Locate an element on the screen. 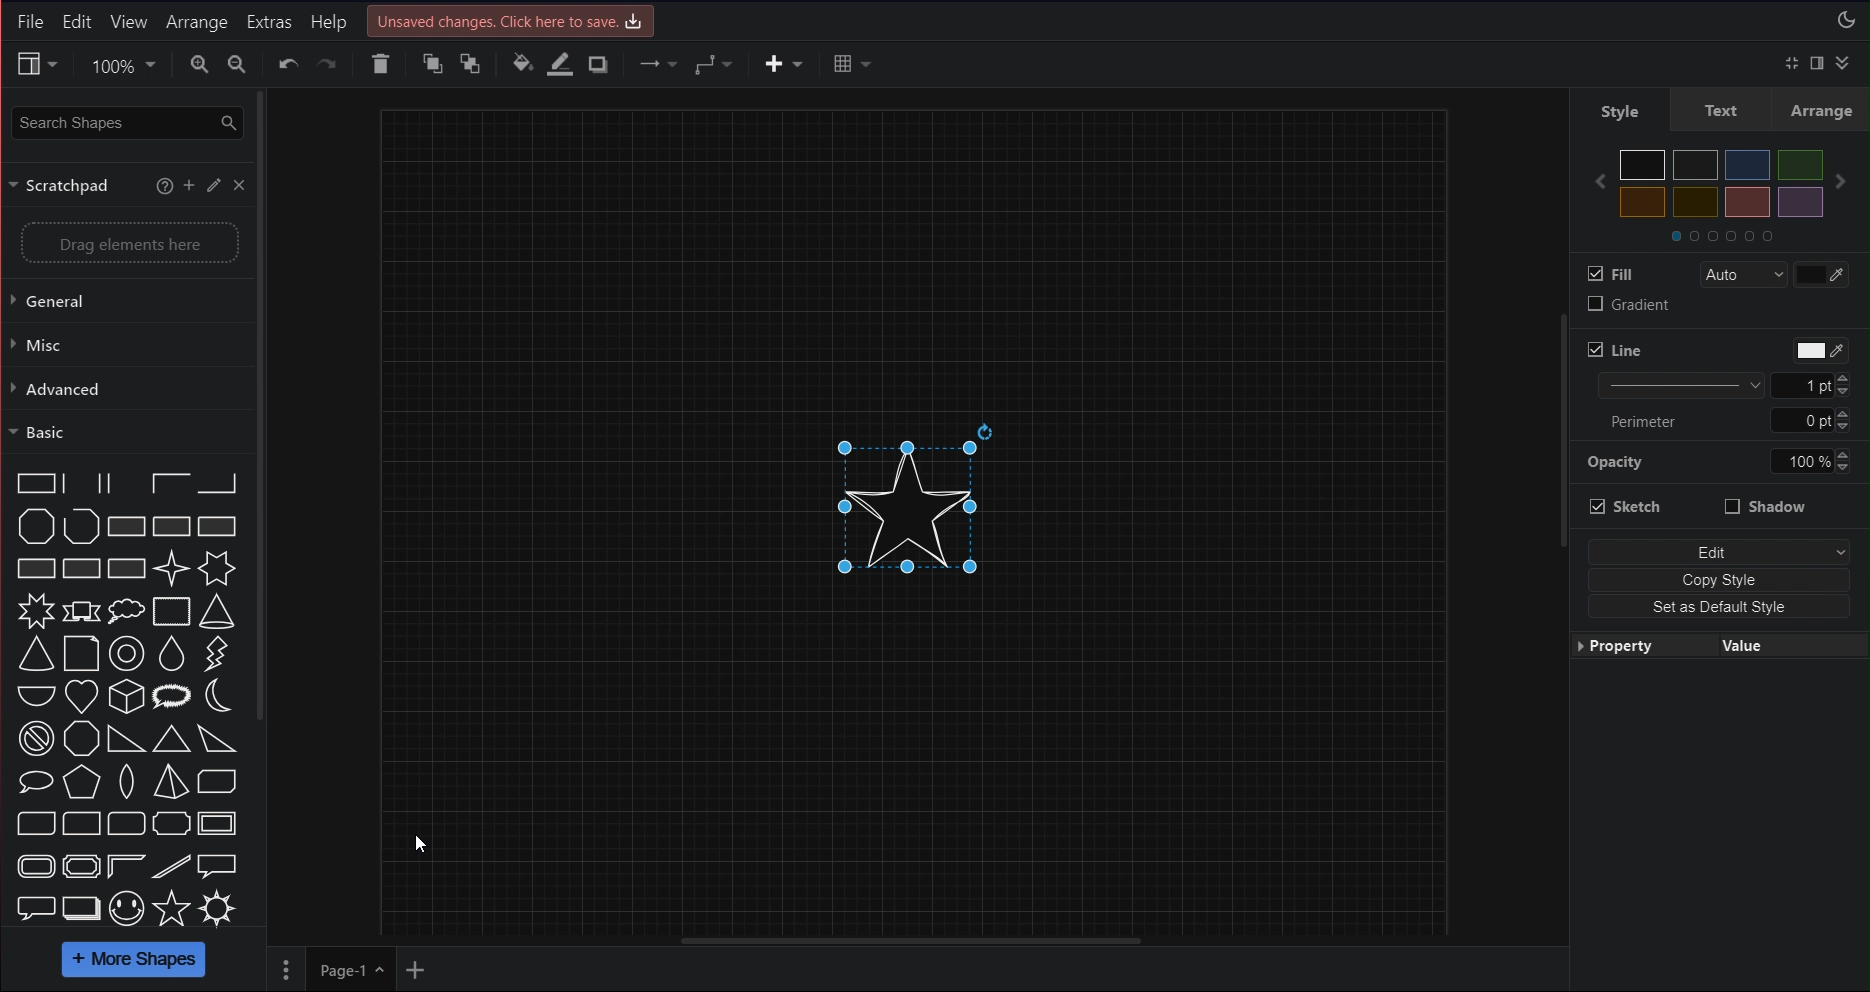 The height and width of the screenshot is (992, 1870). obtuse triangle is located at coordinates (219, 739).